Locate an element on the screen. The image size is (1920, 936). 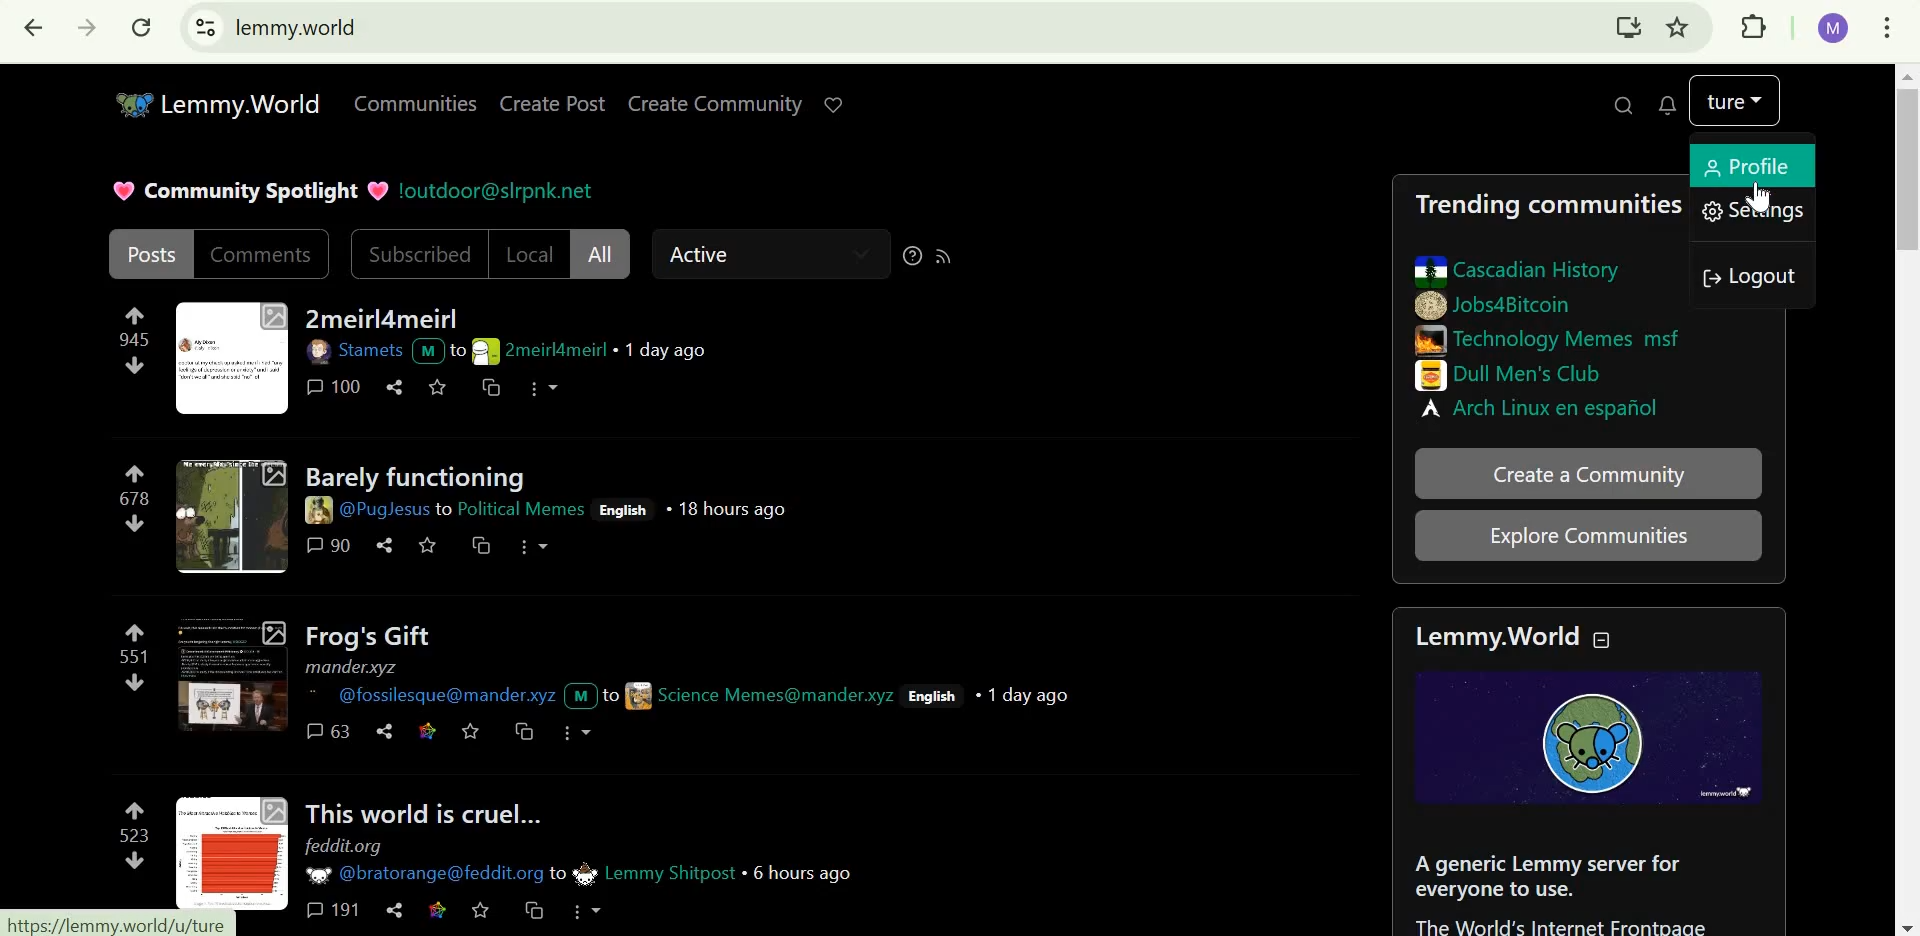
thumbnail-4 is located at coordinates (232, 853).